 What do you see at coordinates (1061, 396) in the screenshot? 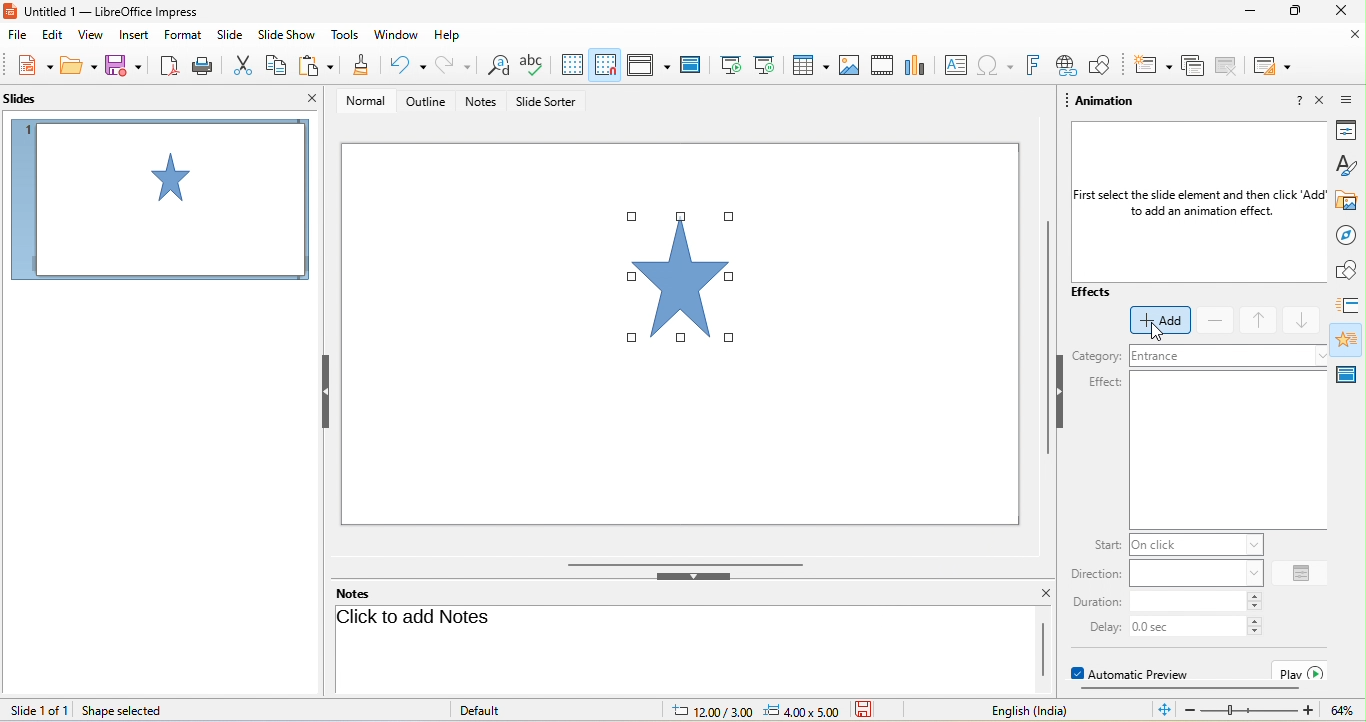
I see `hide` at bounding box center [1061, 396].